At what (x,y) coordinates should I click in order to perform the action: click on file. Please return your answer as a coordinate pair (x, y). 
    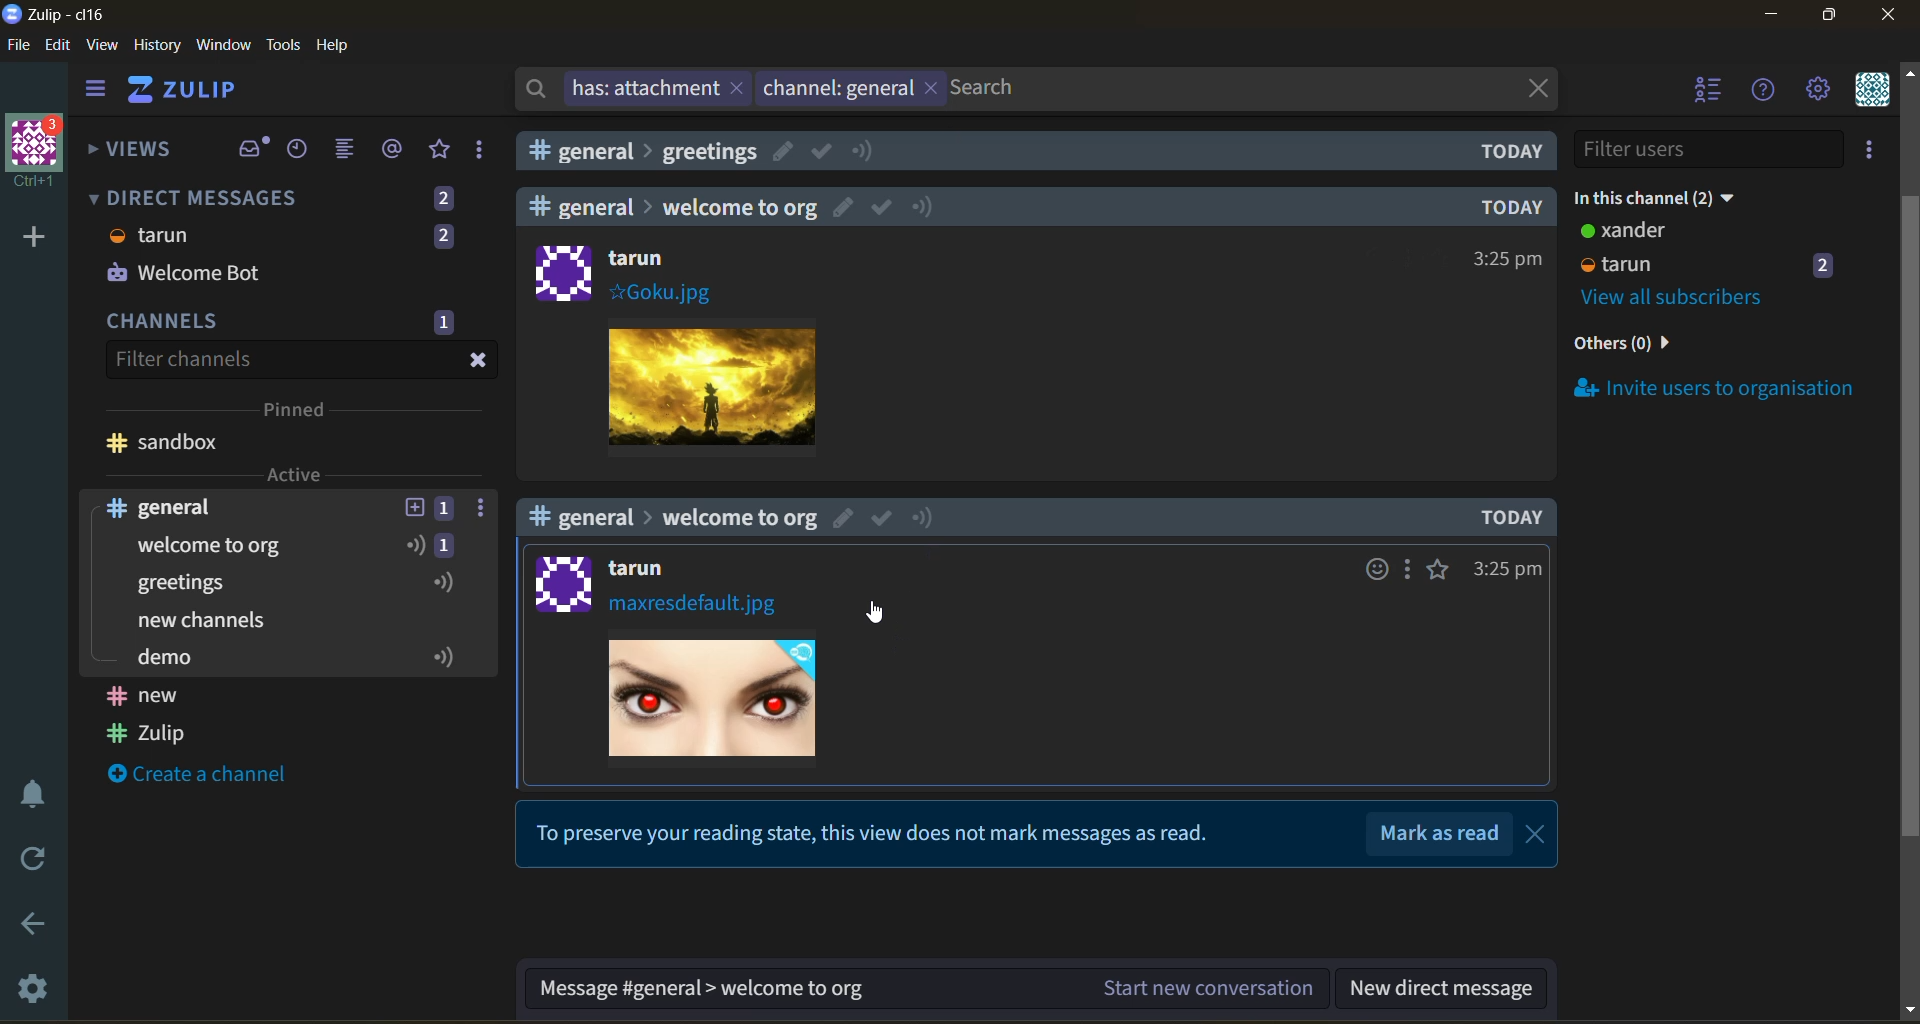
    Looking at the image, I should click on (19, 46).